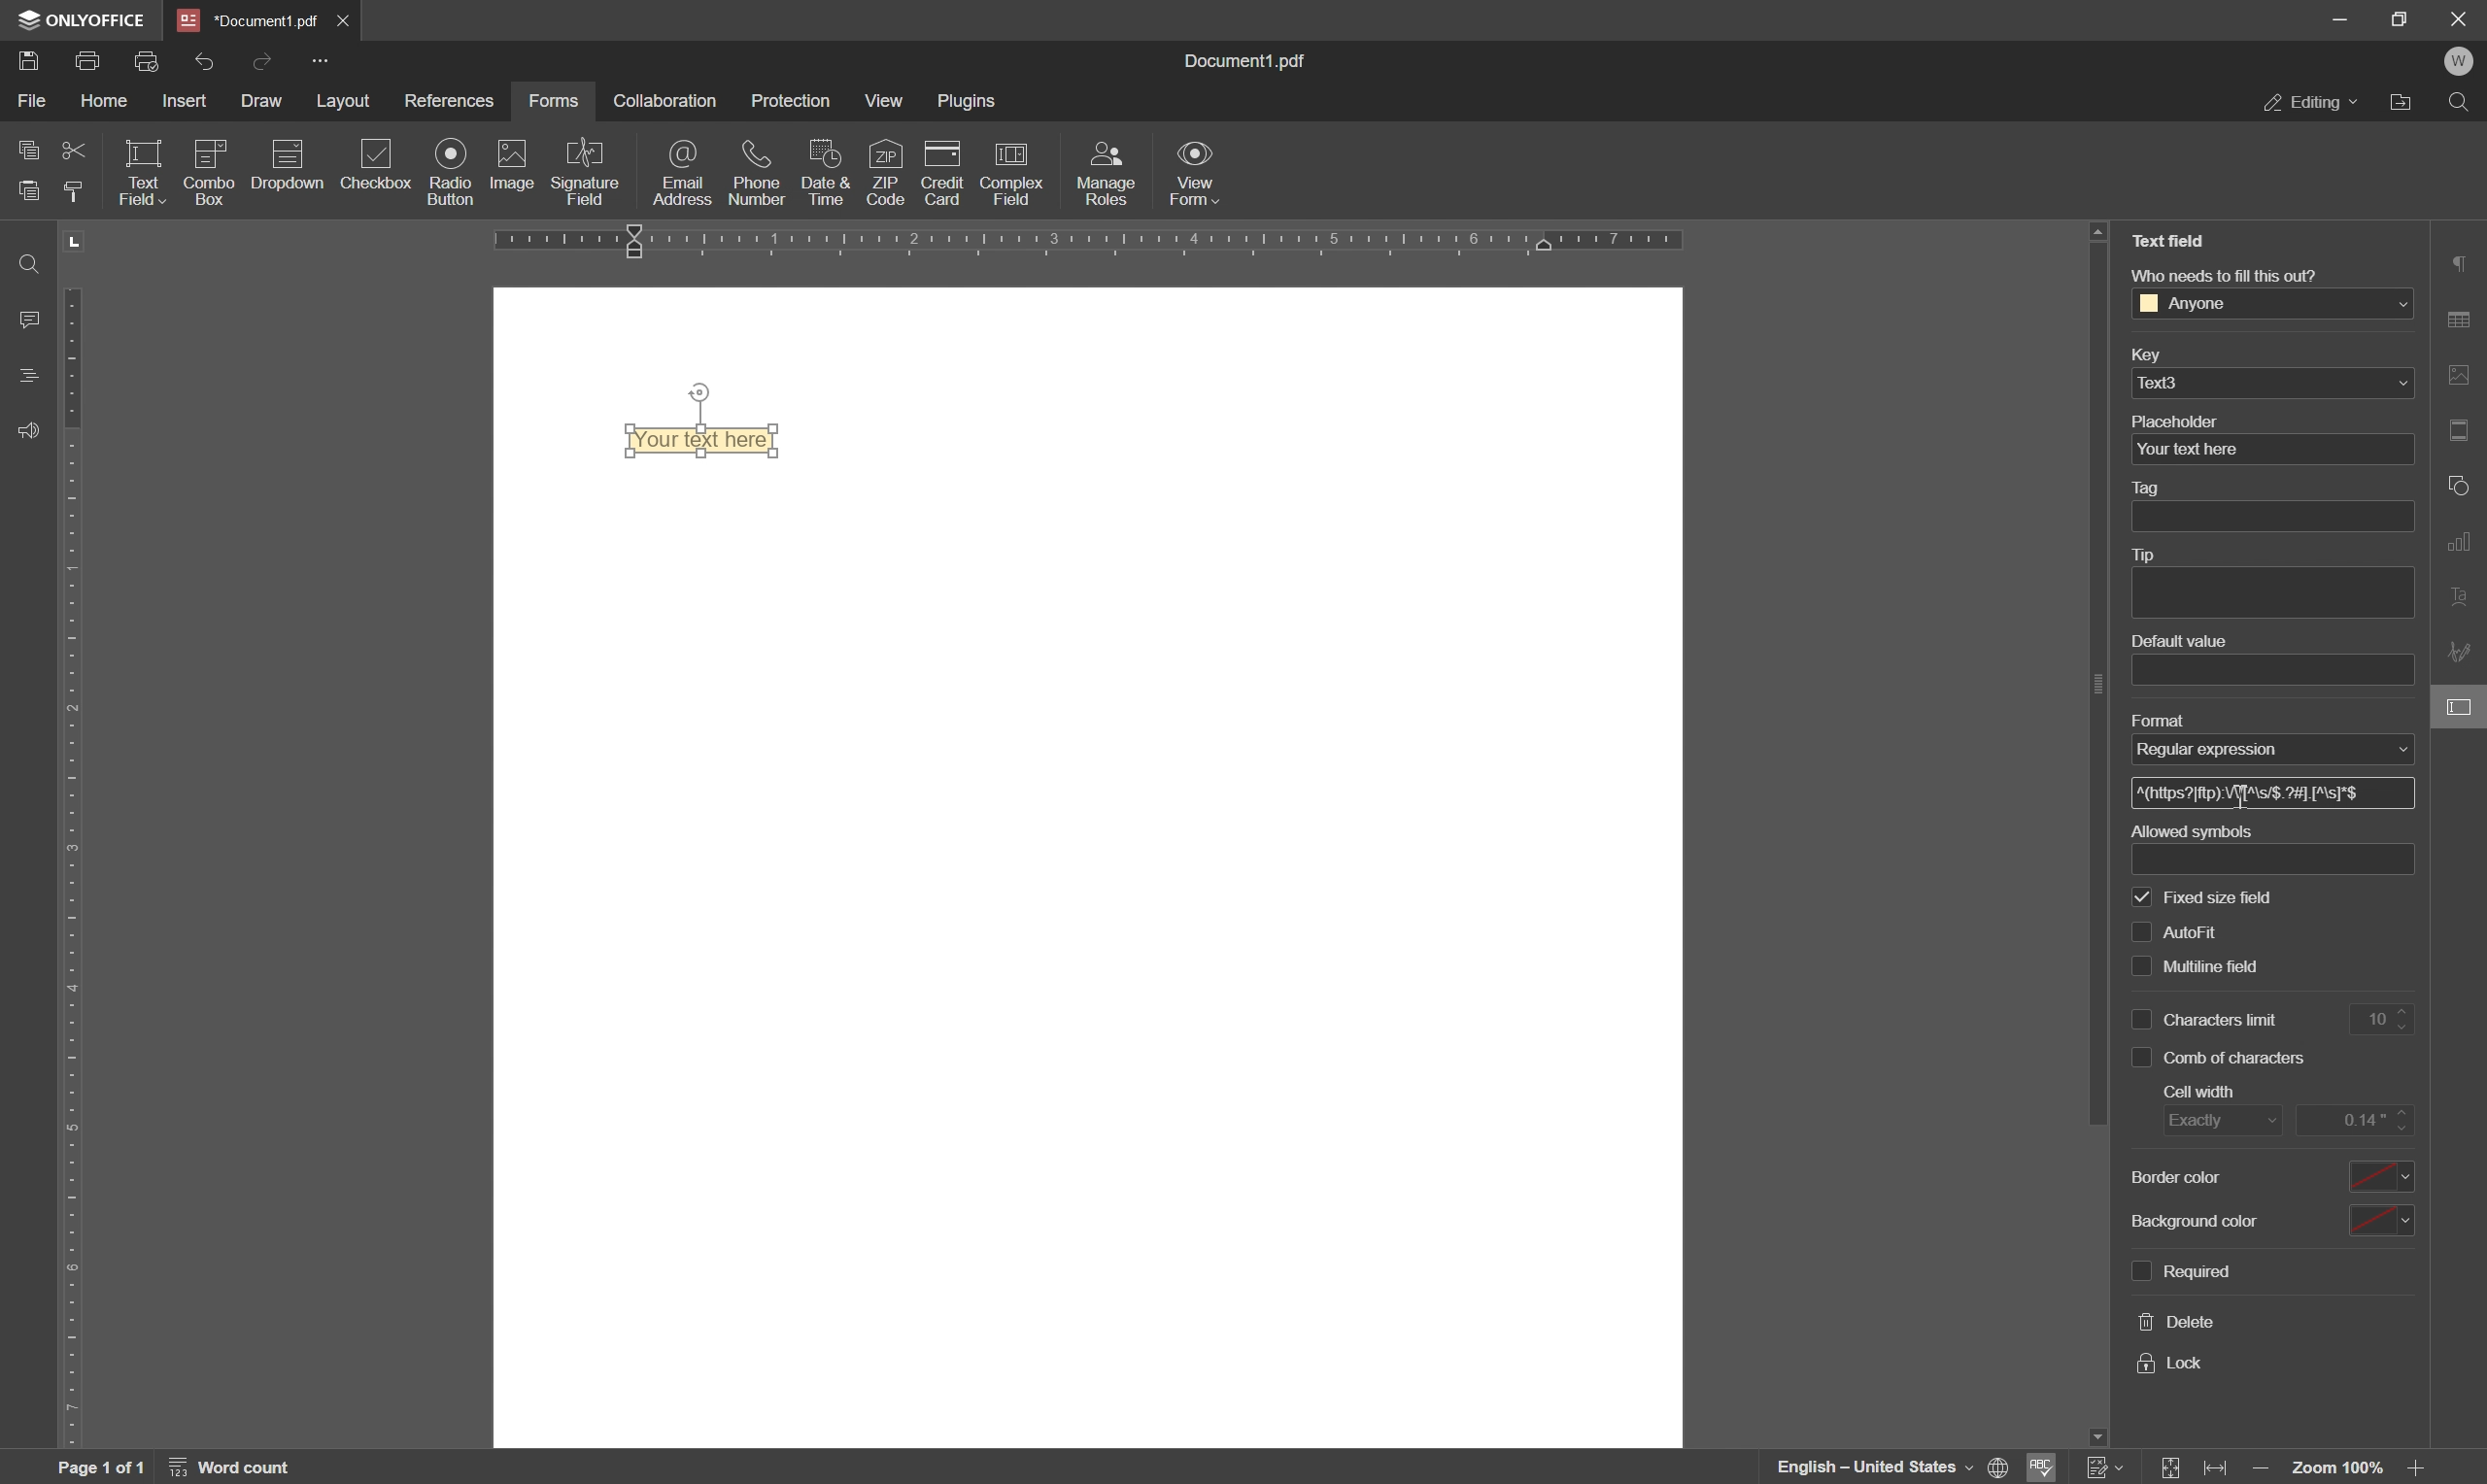  Describe the element at coordinates (204, 60) in the screenshot. I see `undo` at that location.